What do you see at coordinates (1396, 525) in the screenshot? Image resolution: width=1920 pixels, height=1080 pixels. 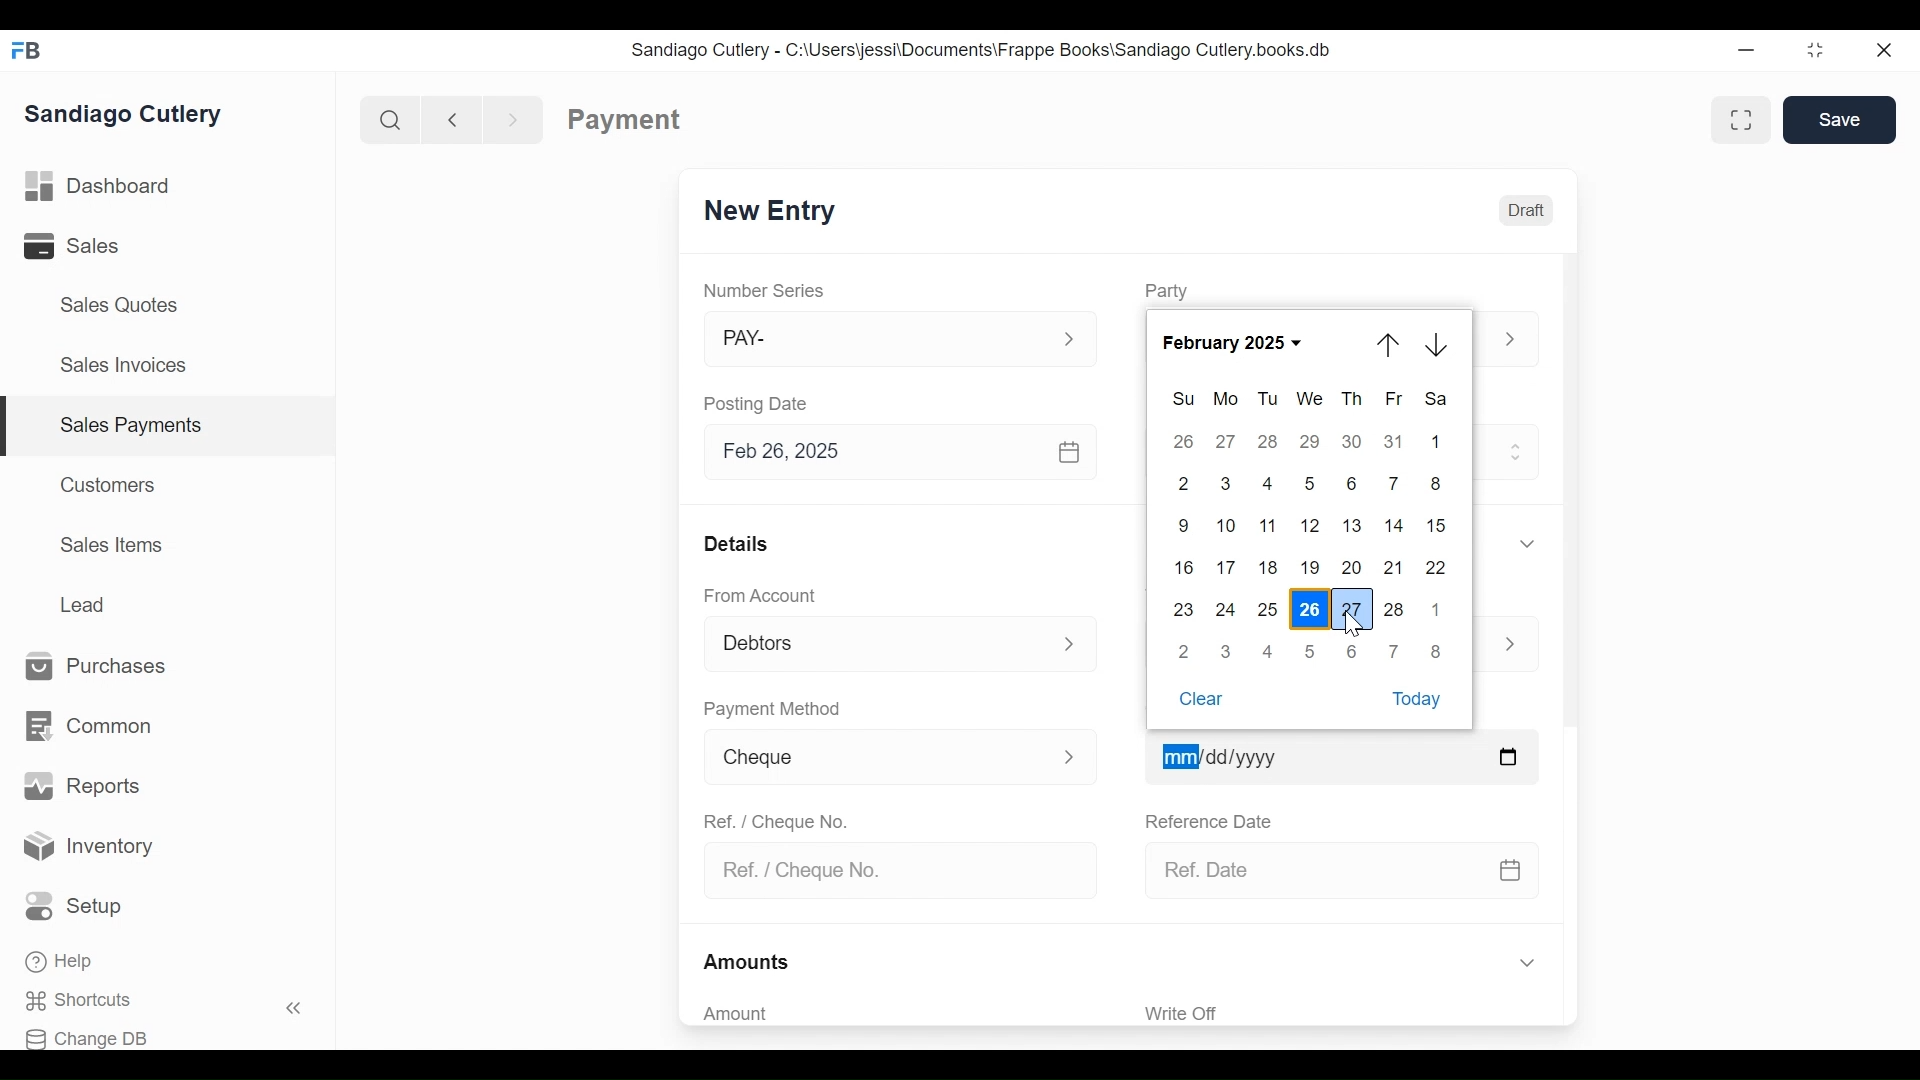 I see `14` at bounding box center [1396, 525].